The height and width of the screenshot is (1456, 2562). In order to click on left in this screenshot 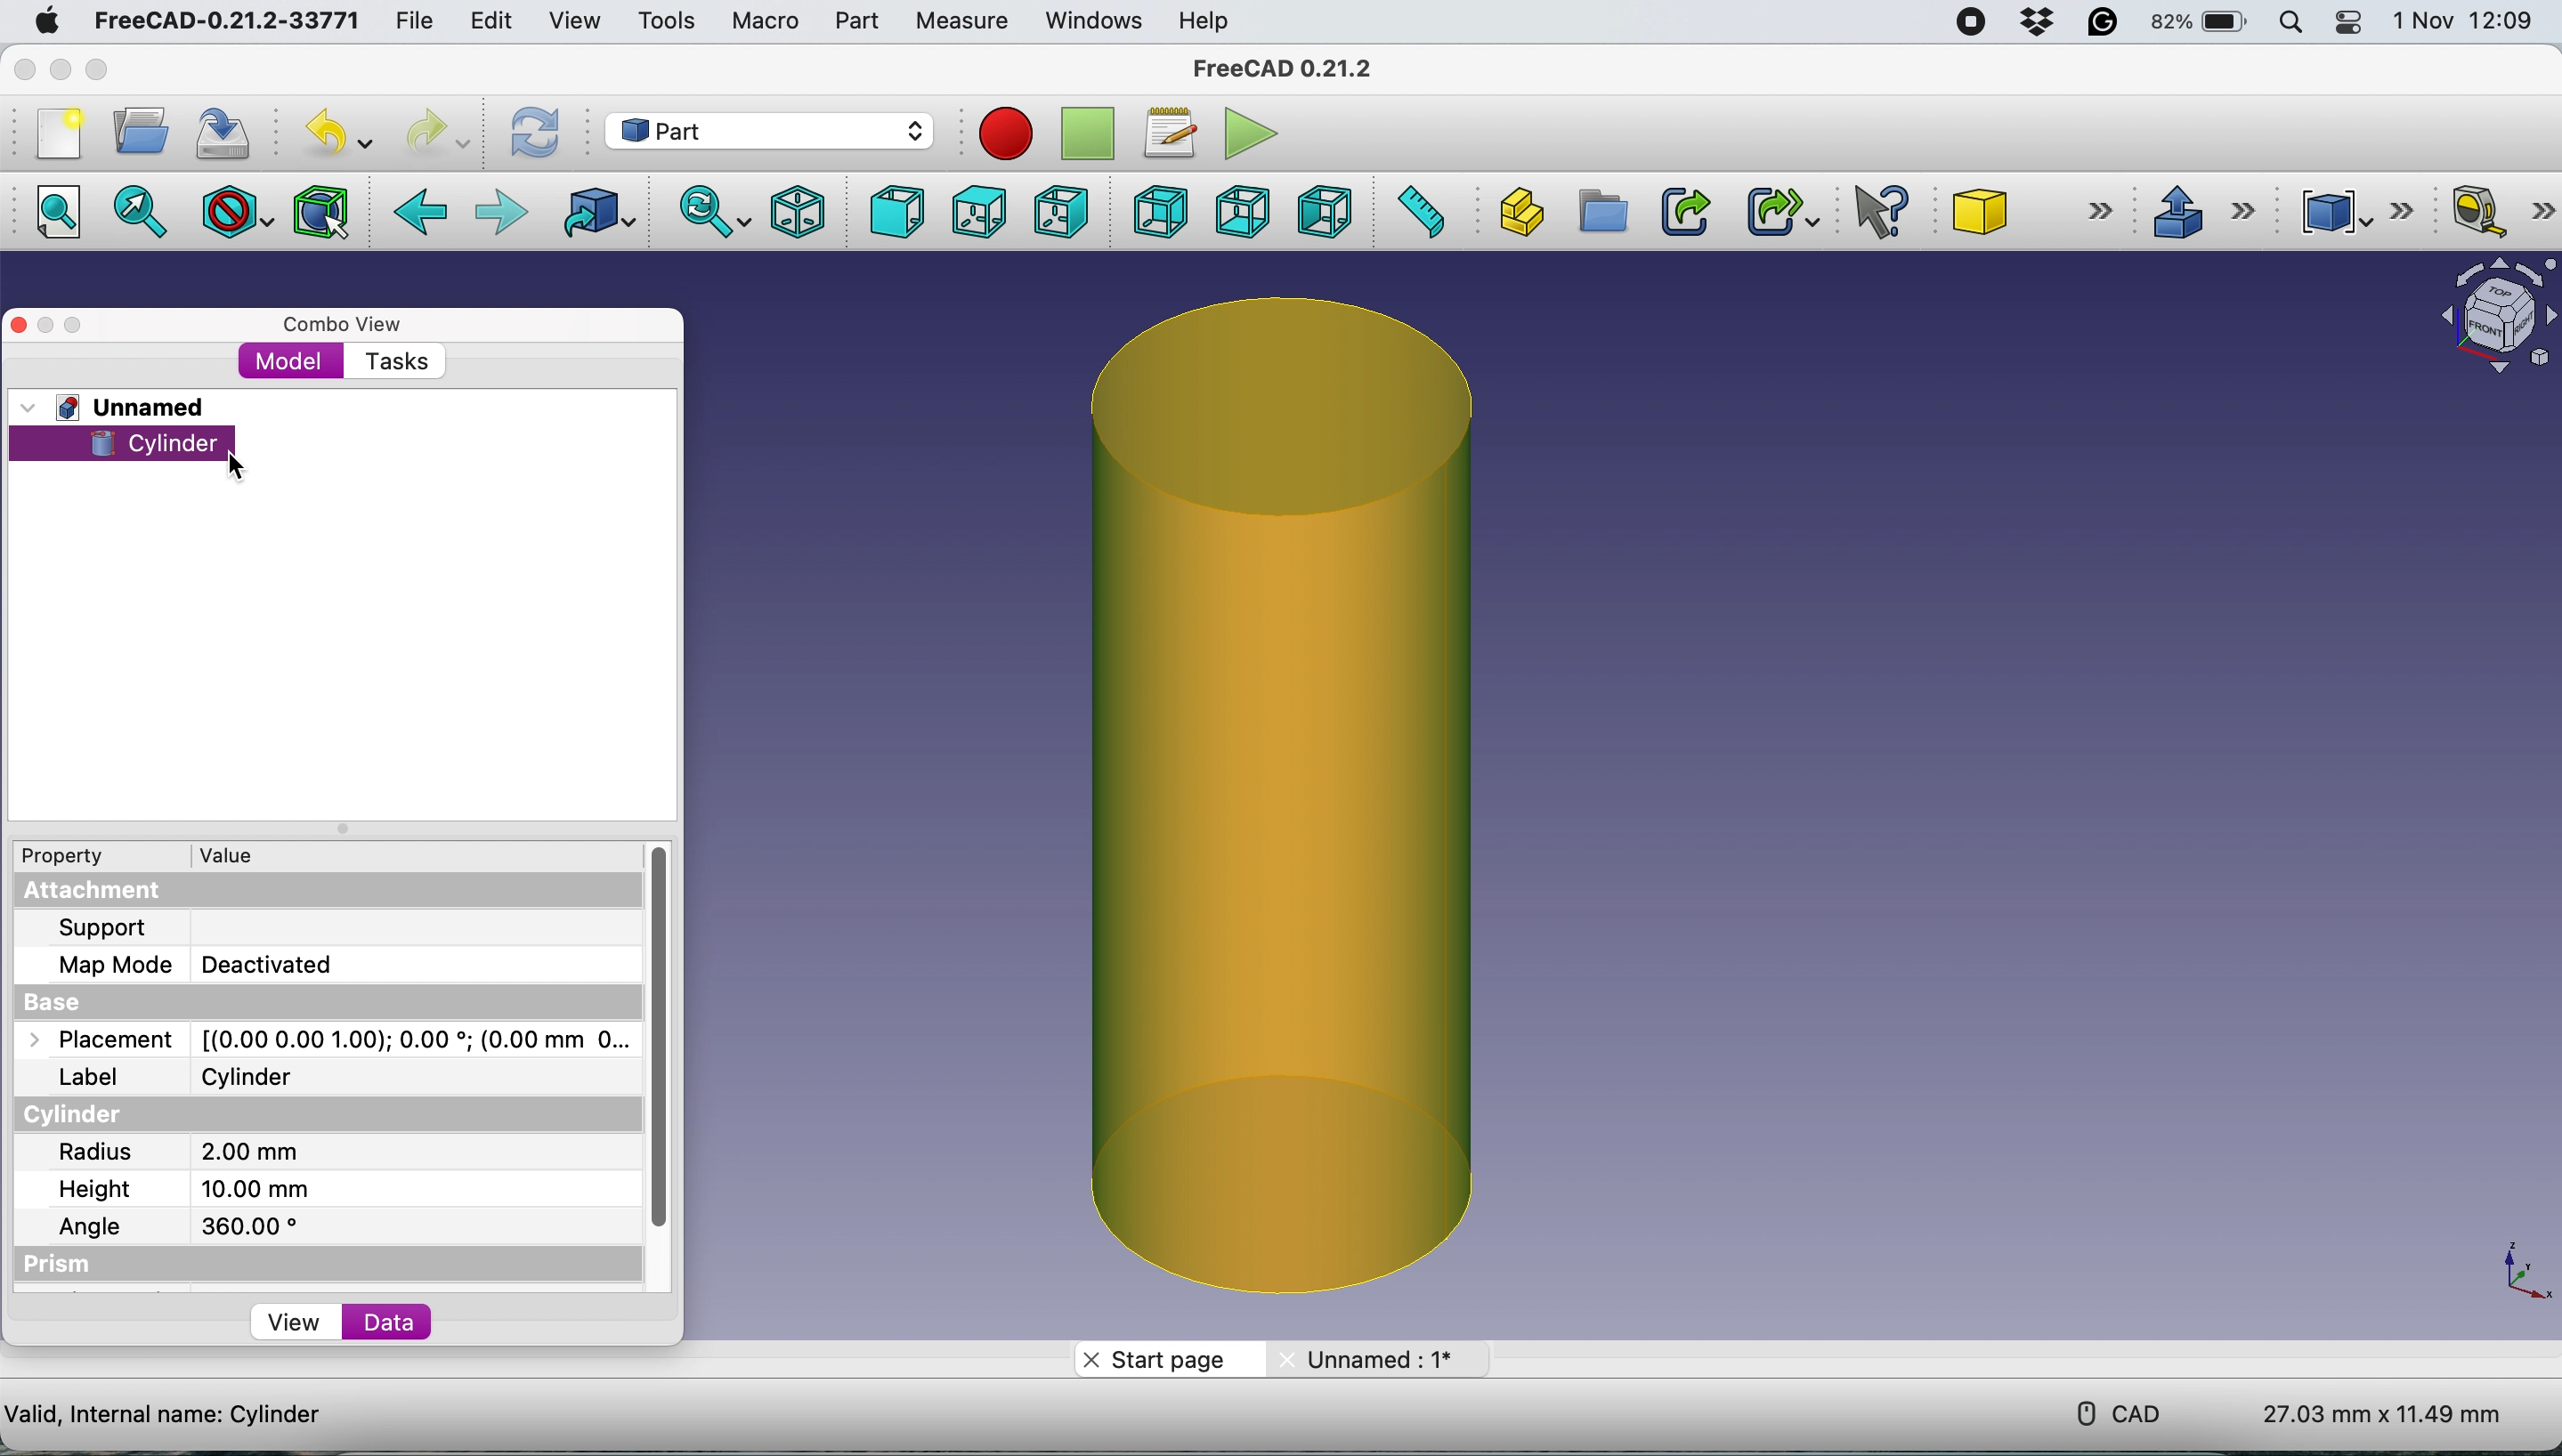, I will do `click(1325, 213)`.